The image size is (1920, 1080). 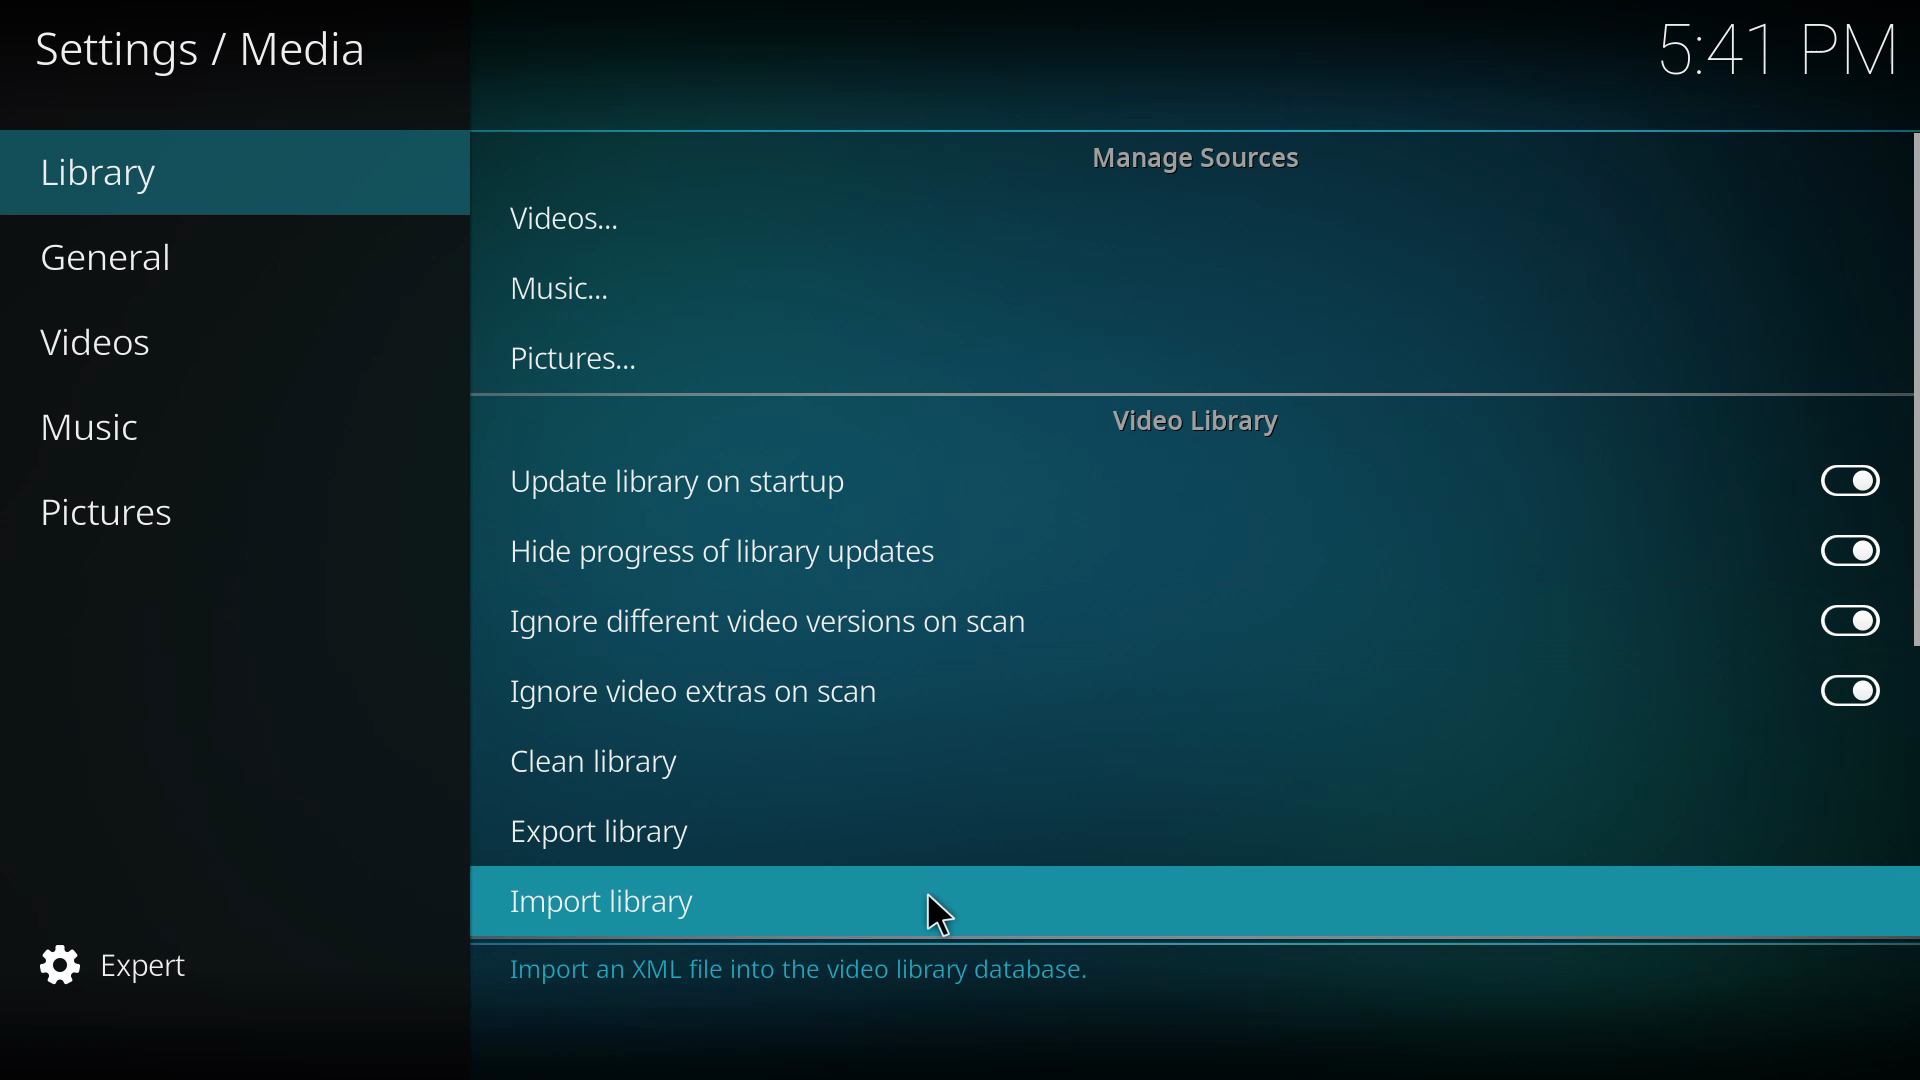 I want to click on settings/media, so click(x=194, y=54).